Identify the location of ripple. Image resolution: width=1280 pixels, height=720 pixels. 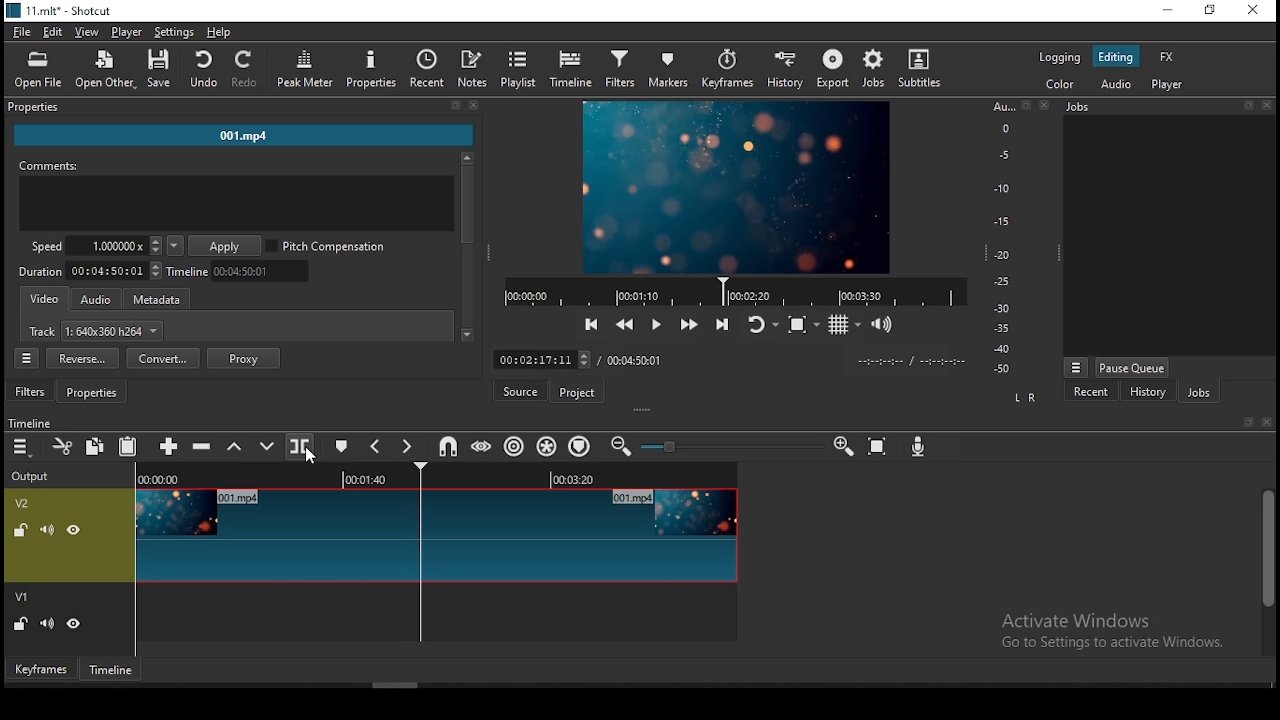
(515, 446).